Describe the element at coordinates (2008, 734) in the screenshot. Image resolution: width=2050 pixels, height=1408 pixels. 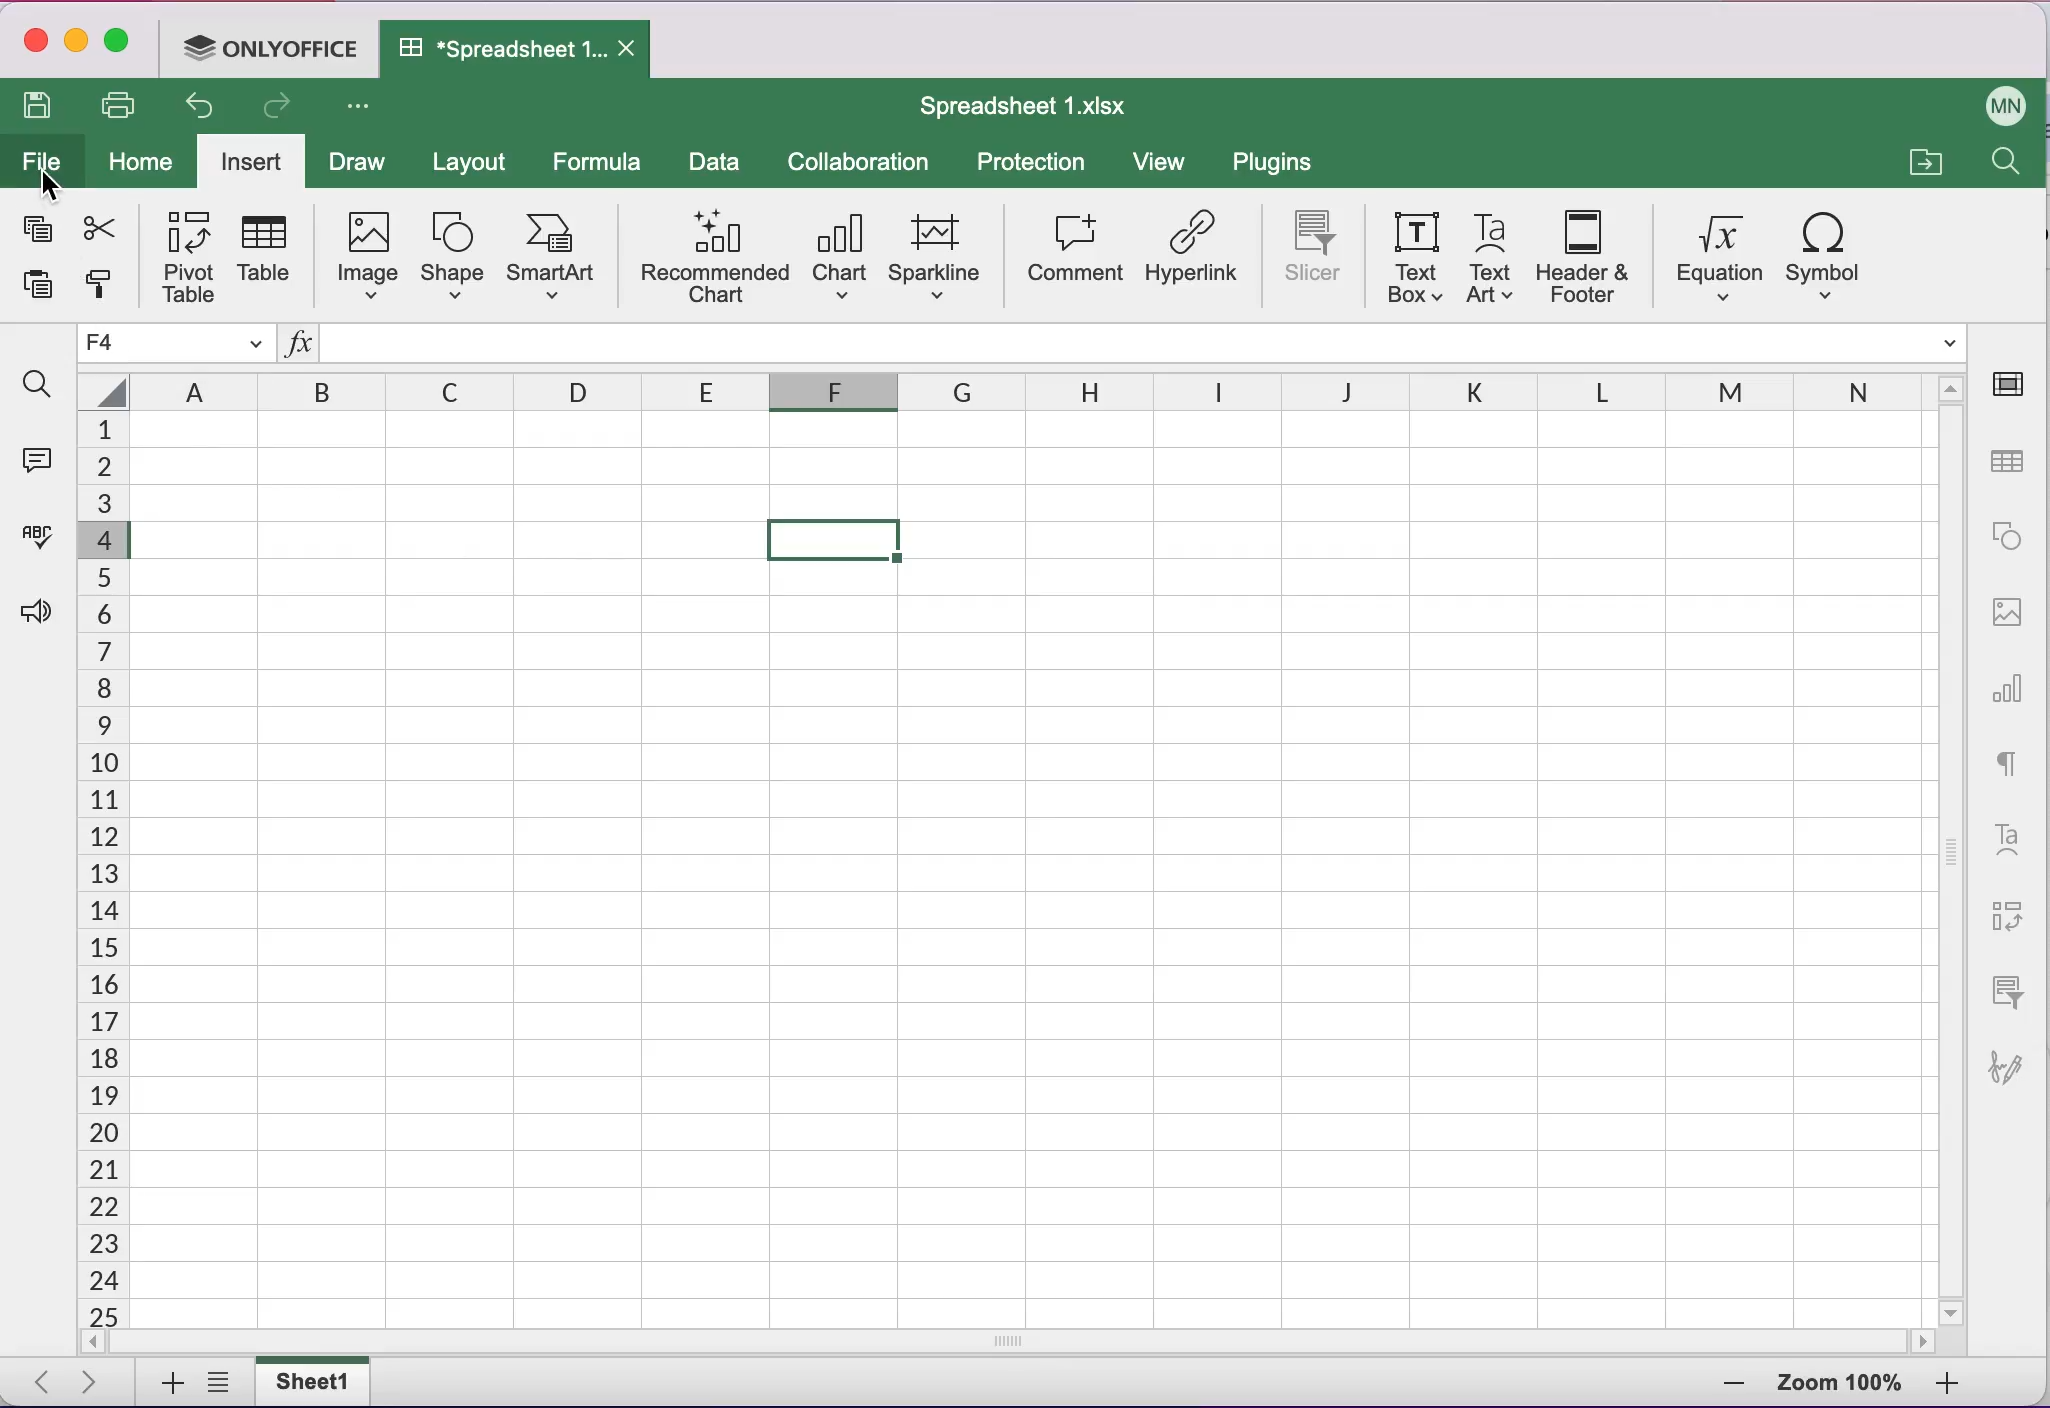
I see `Side Toolbar` at that location.